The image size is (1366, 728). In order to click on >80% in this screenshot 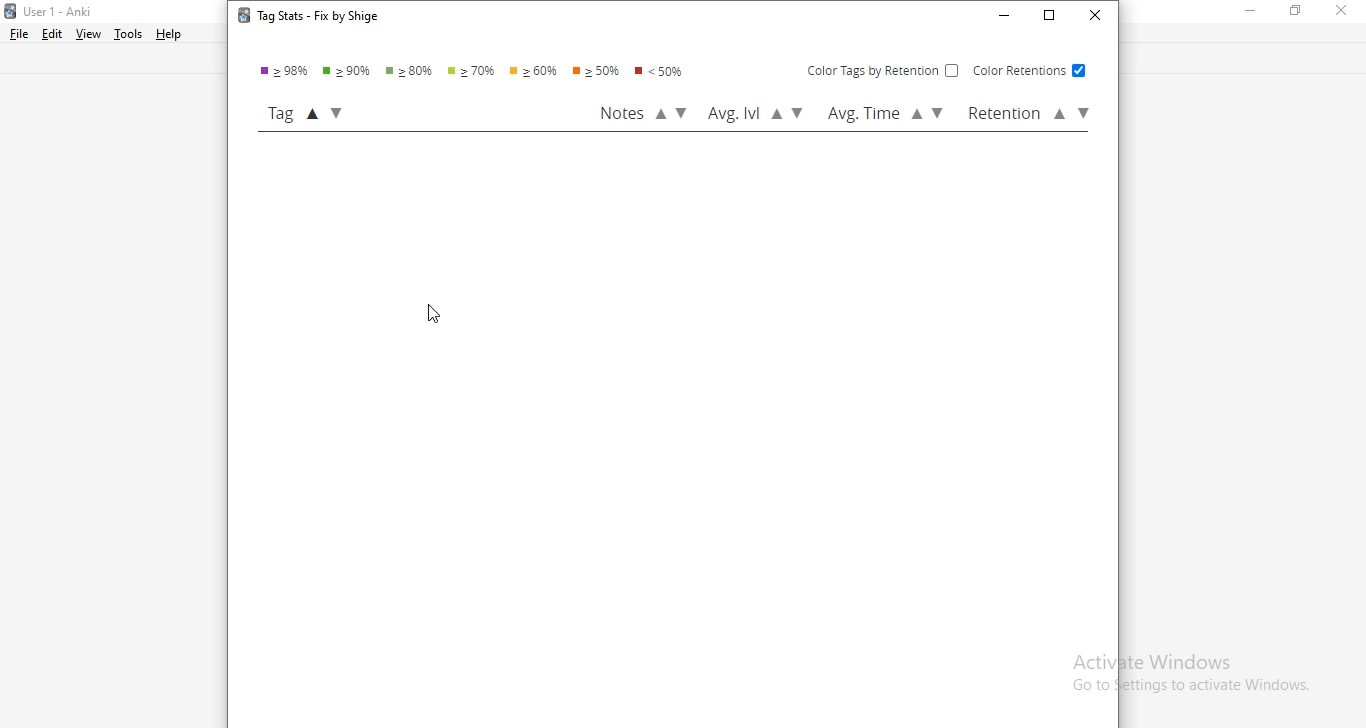, I will do `click(413, 71)`.